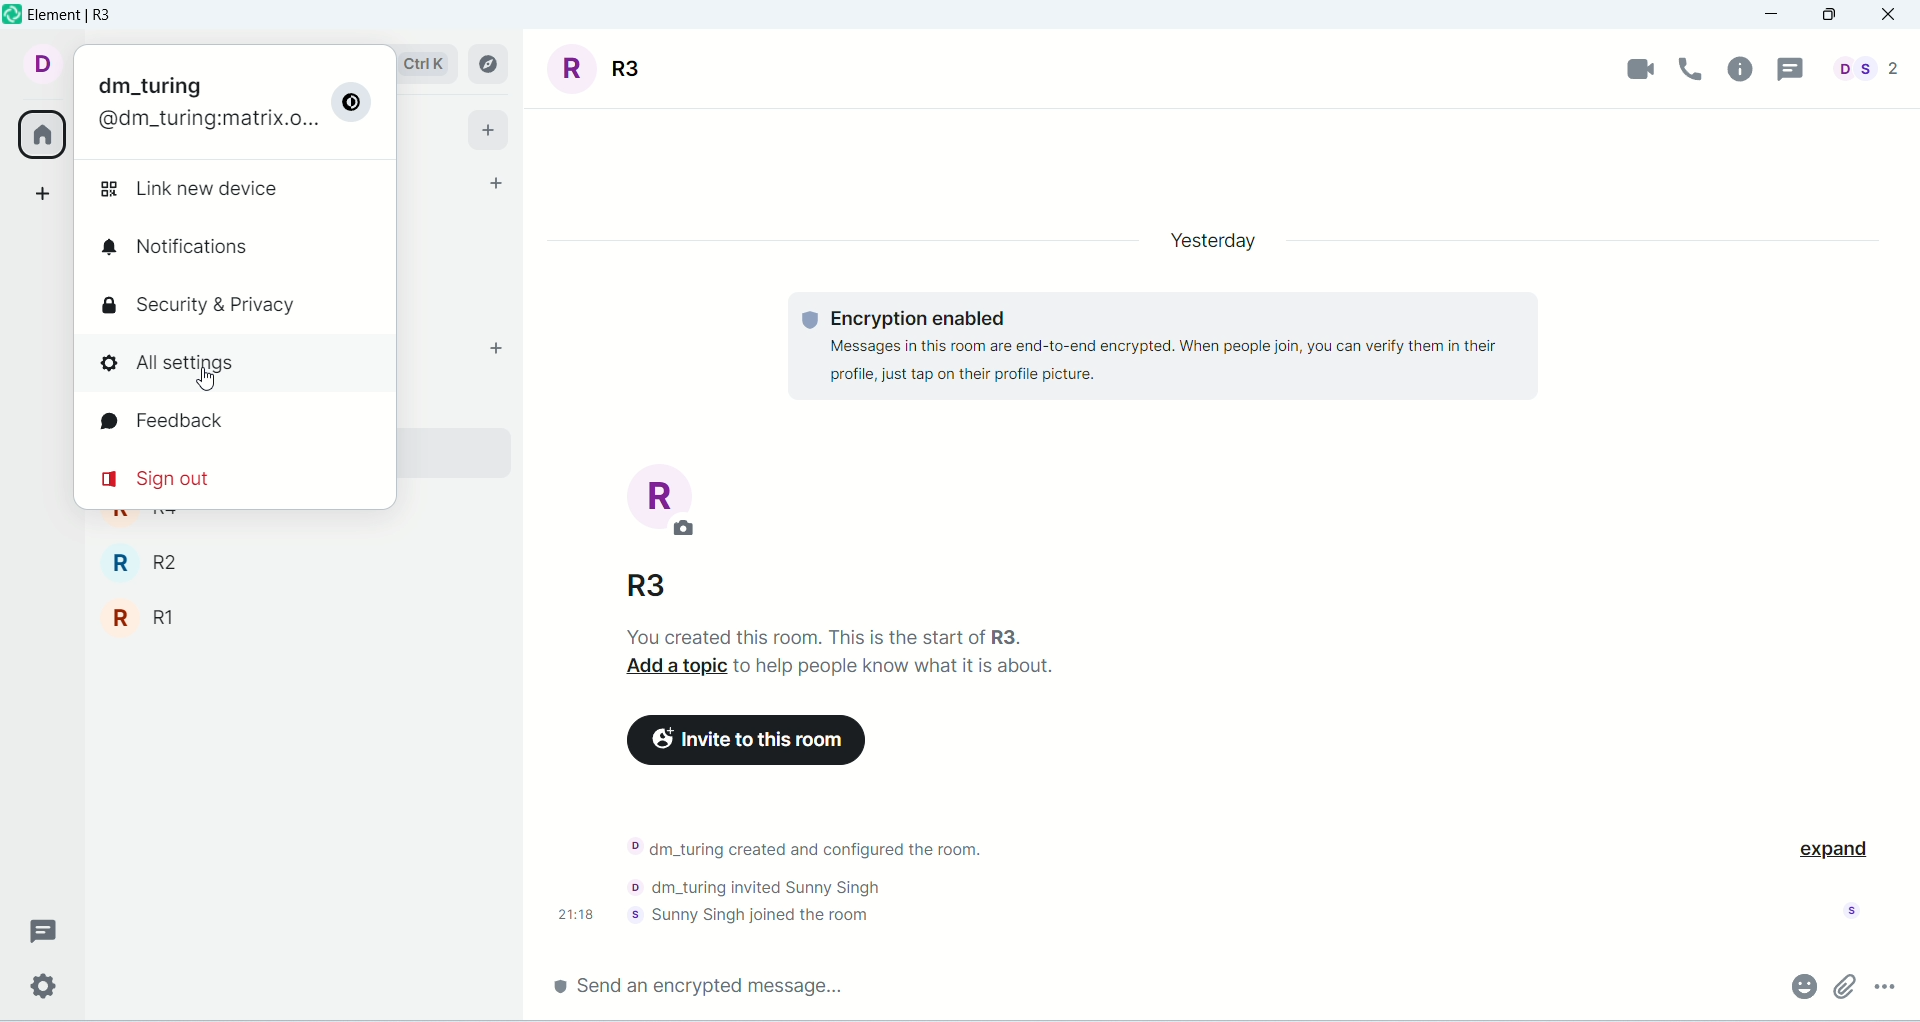 Image resolution: width=1920 pixels, height=1022 pixels. What do you see at coordinates (1642, 68) in the screenshot?
I see `video call` at bounding box center [1642, 68].